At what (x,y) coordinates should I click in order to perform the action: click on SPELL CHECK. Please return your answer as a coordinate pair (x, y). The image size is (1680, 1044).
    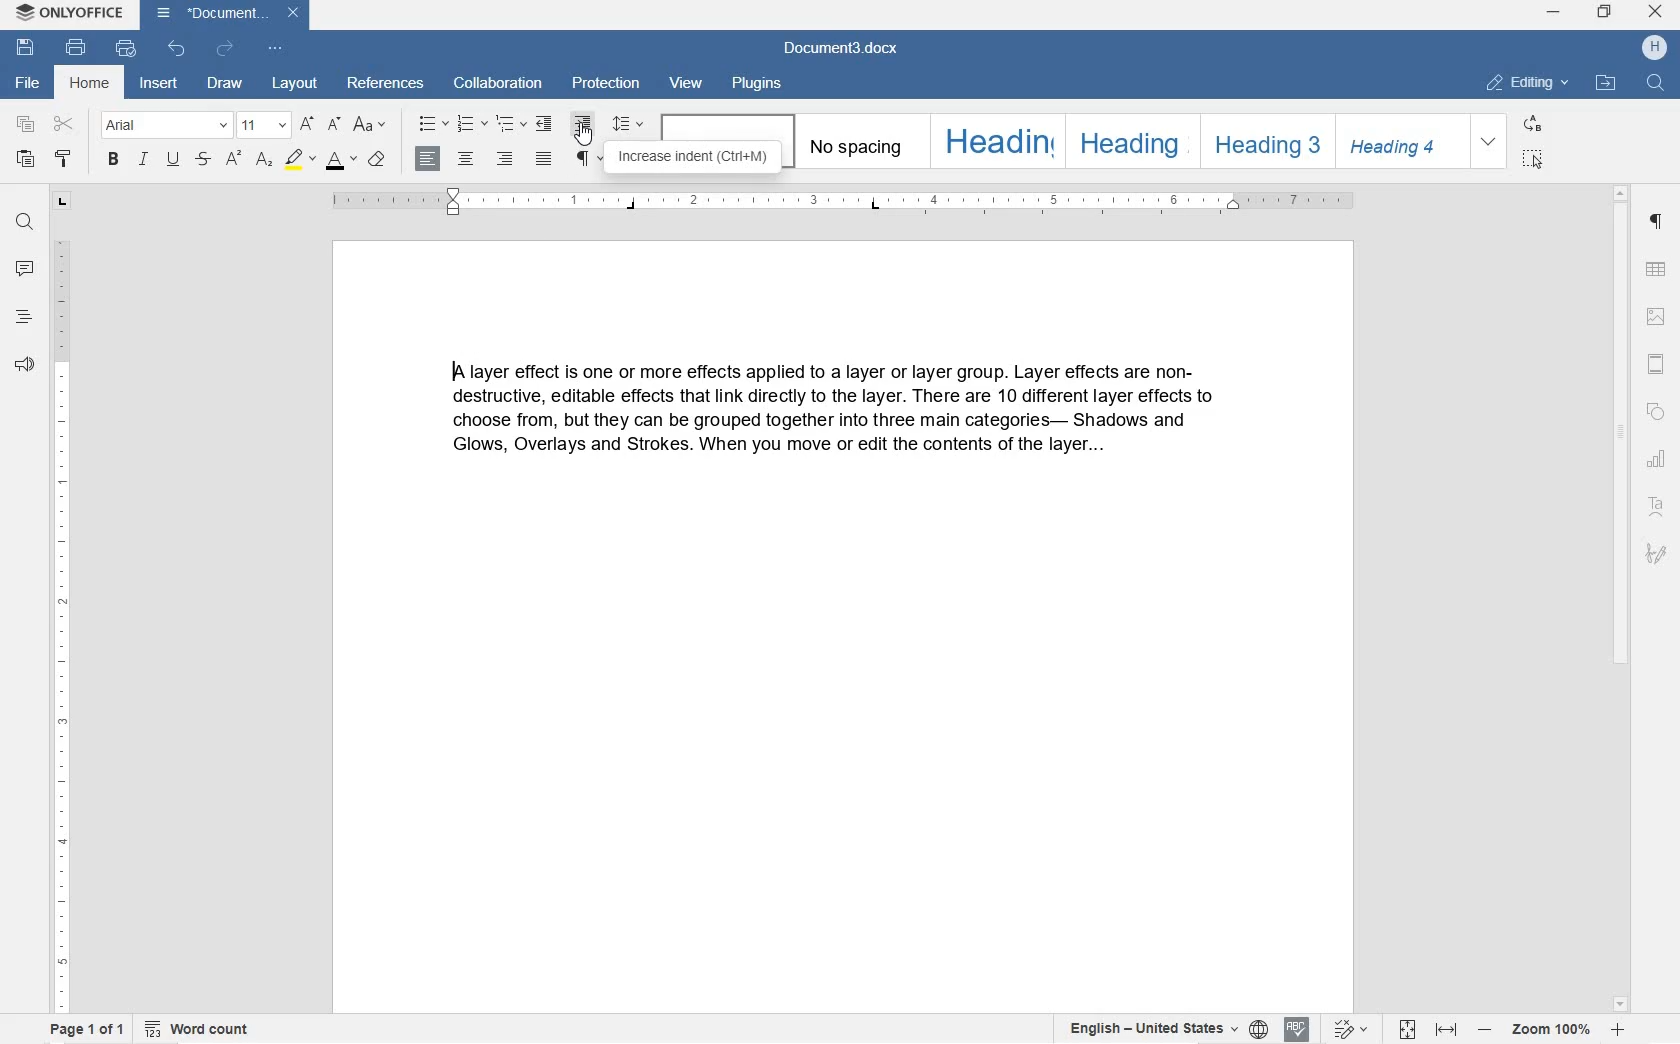
    Looking at the image, I should click on (1299, 1028).